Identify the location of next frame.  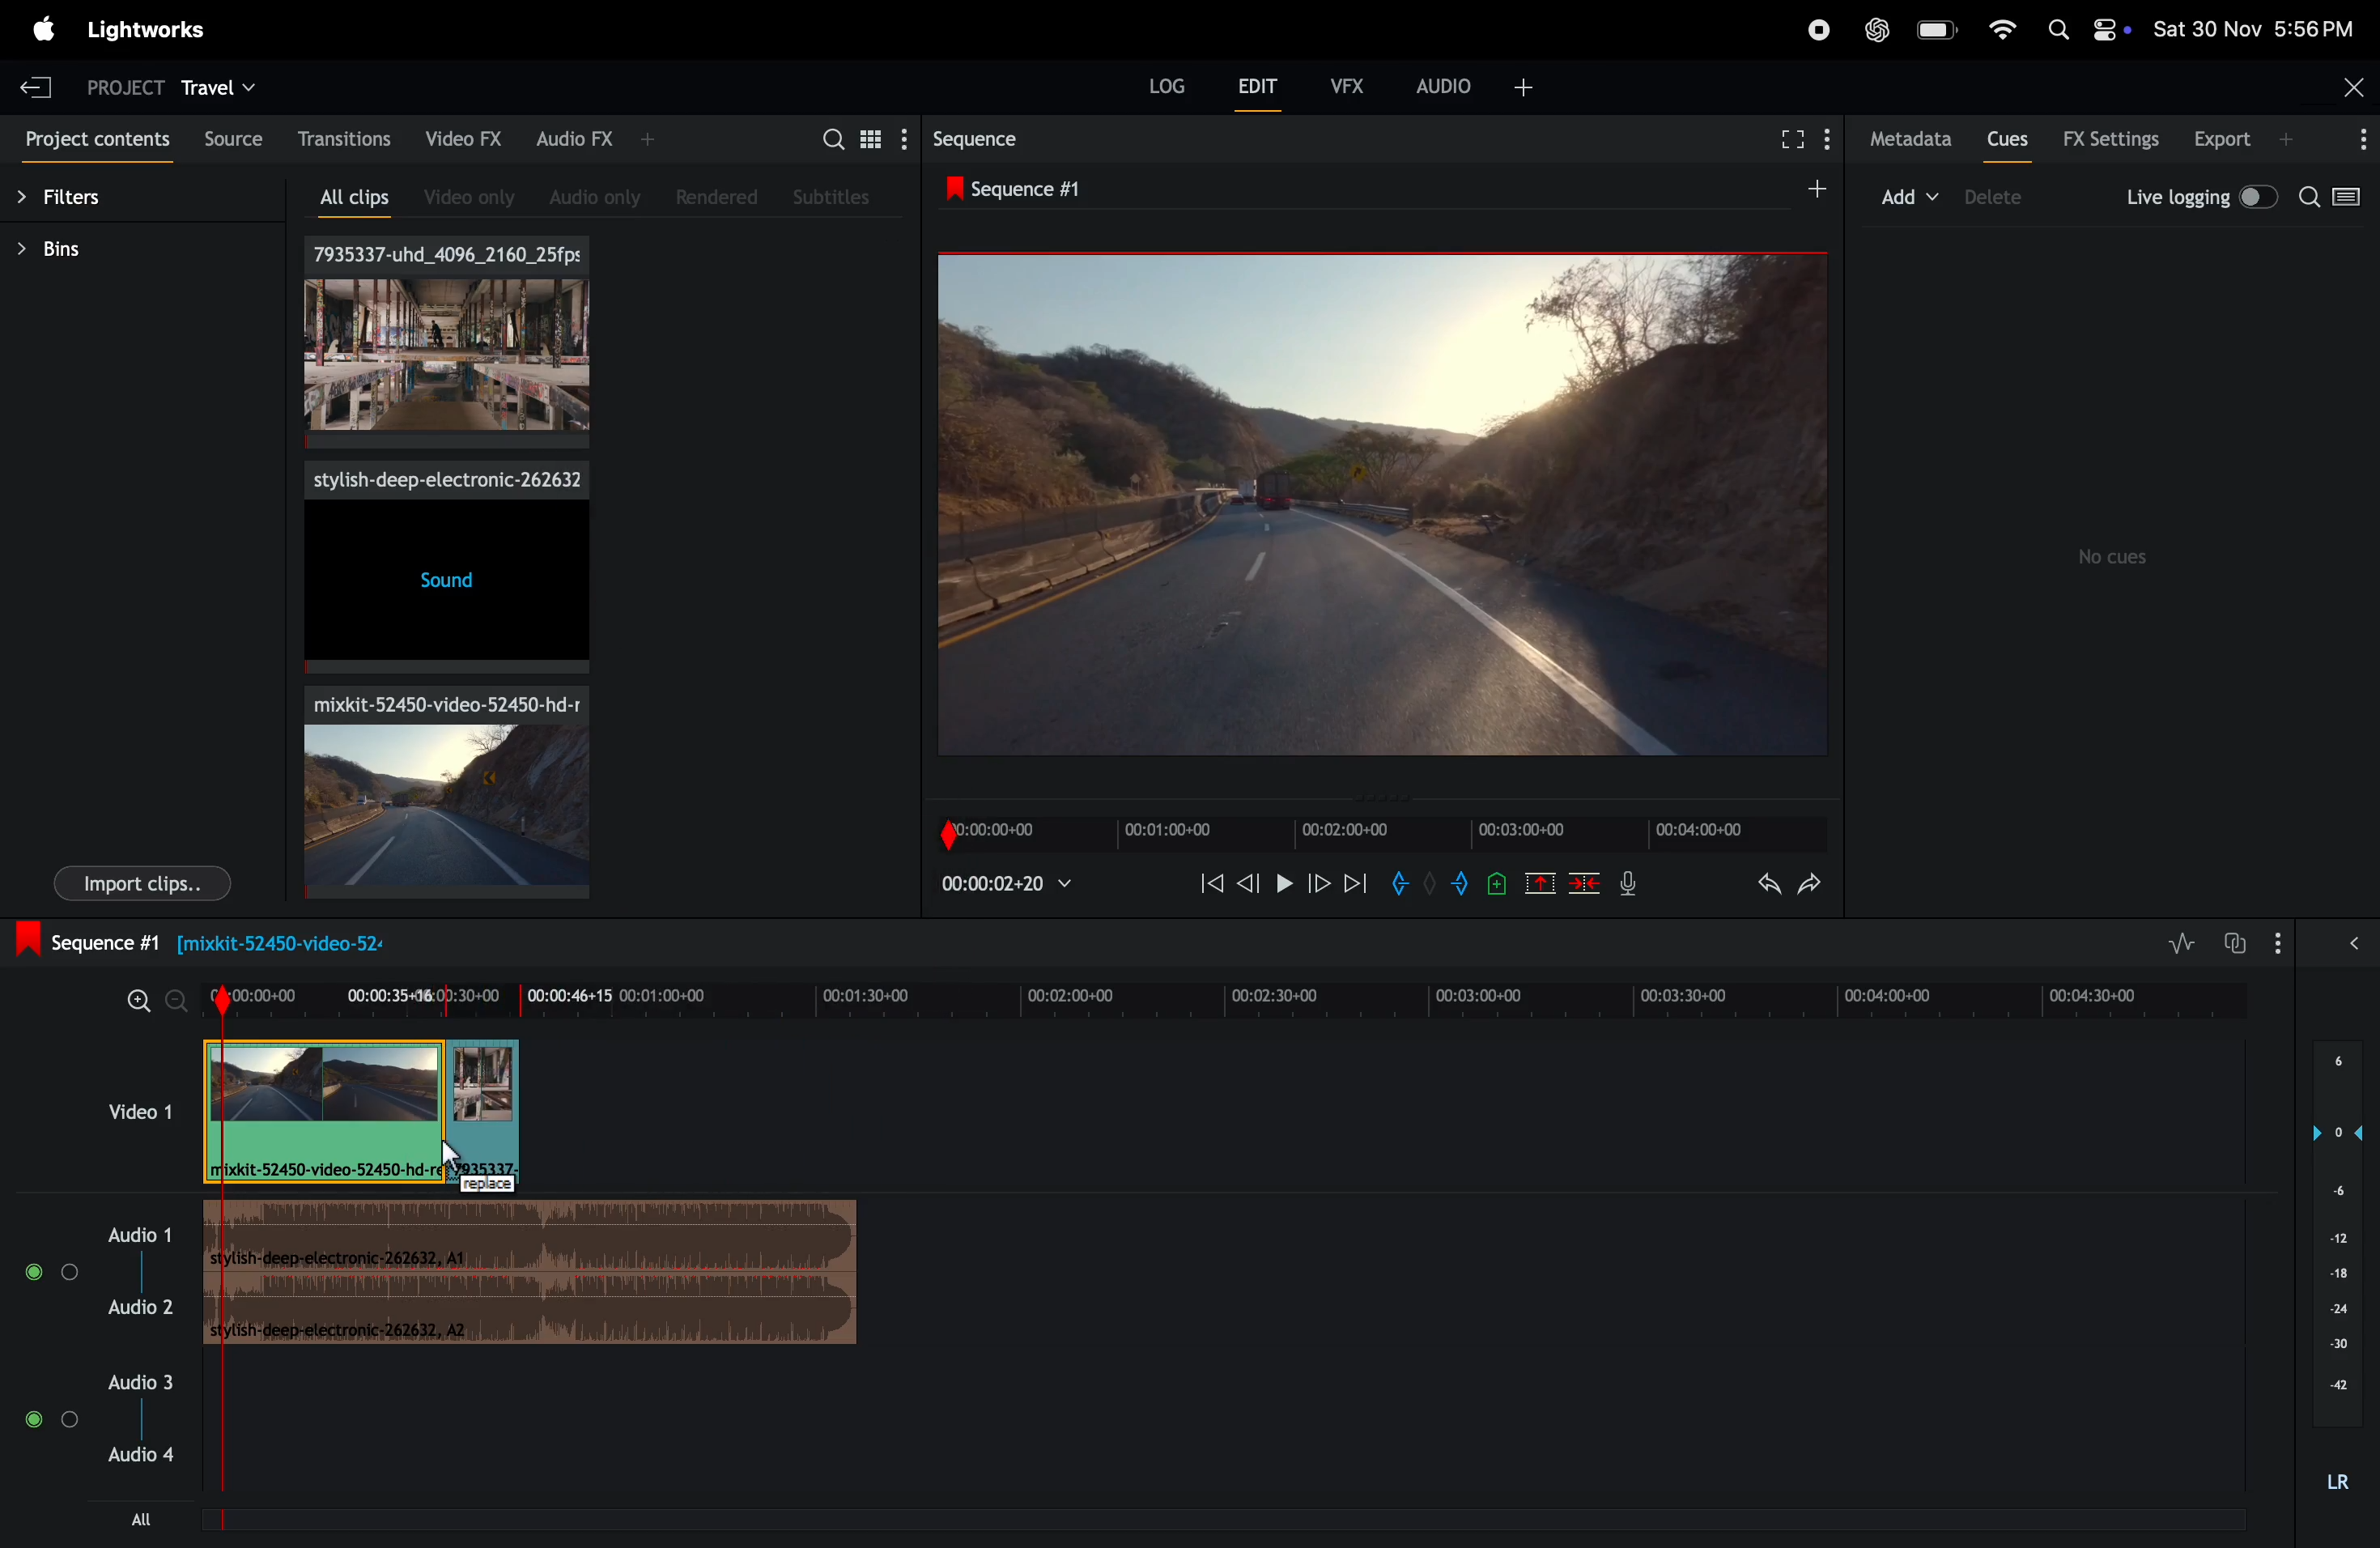
(1320, 886).